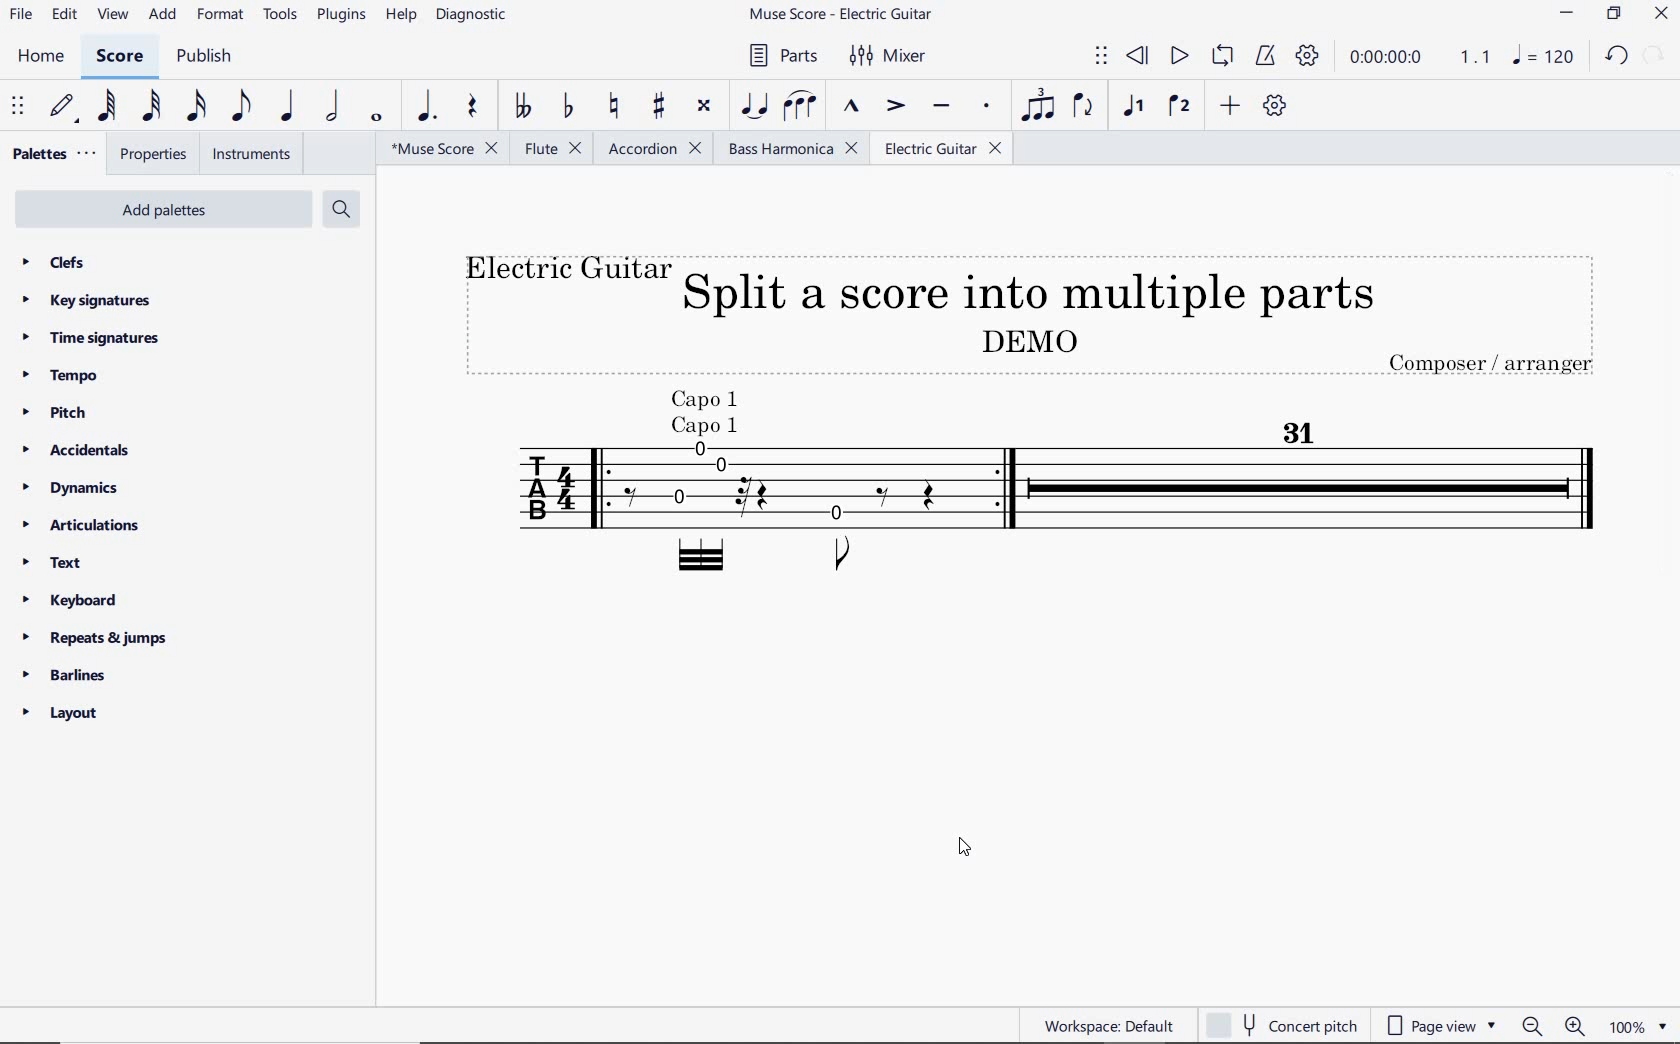 The image size is (1680, 1044). Describe the element at coordinates (960, 848) in the screenshot. I see `cursor` at that location.